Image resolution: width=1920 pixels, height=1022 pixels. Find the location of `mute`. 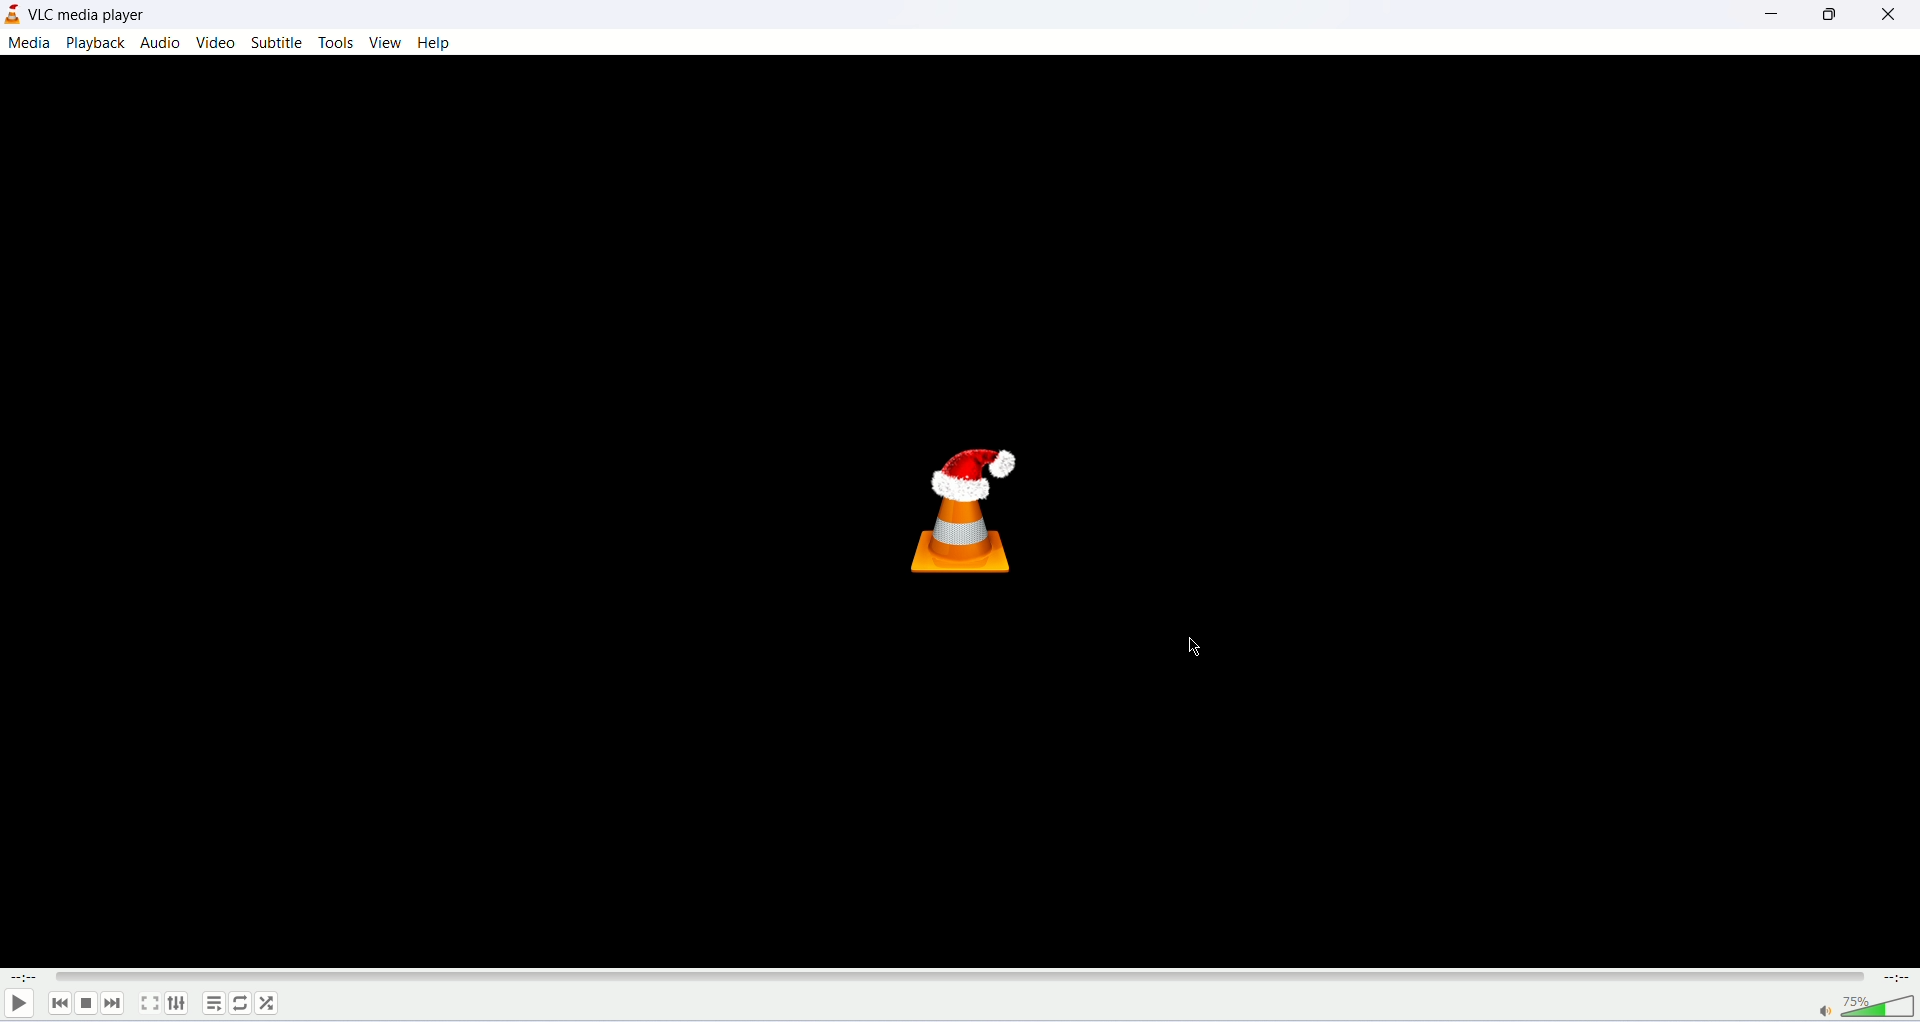

mute is located at coordinates (1825, 1011).